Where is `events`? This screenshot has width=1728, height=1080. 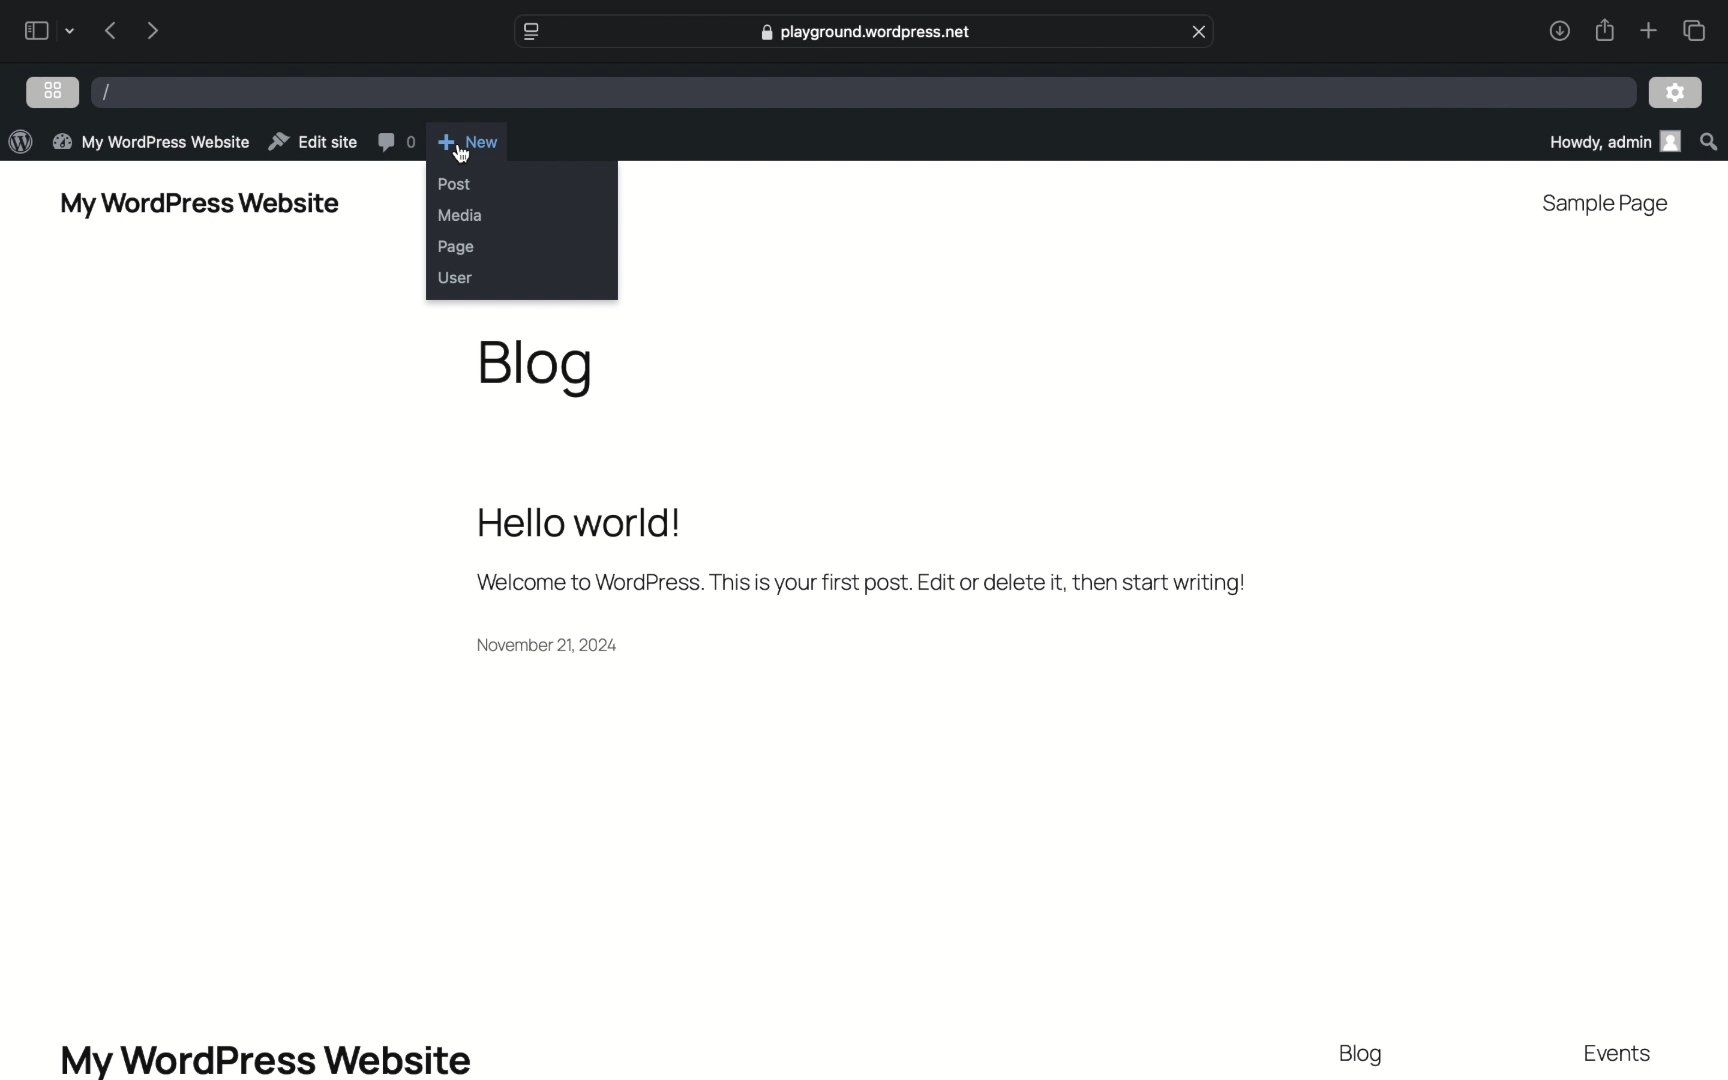
events is located at coordinates (1618, 1054).